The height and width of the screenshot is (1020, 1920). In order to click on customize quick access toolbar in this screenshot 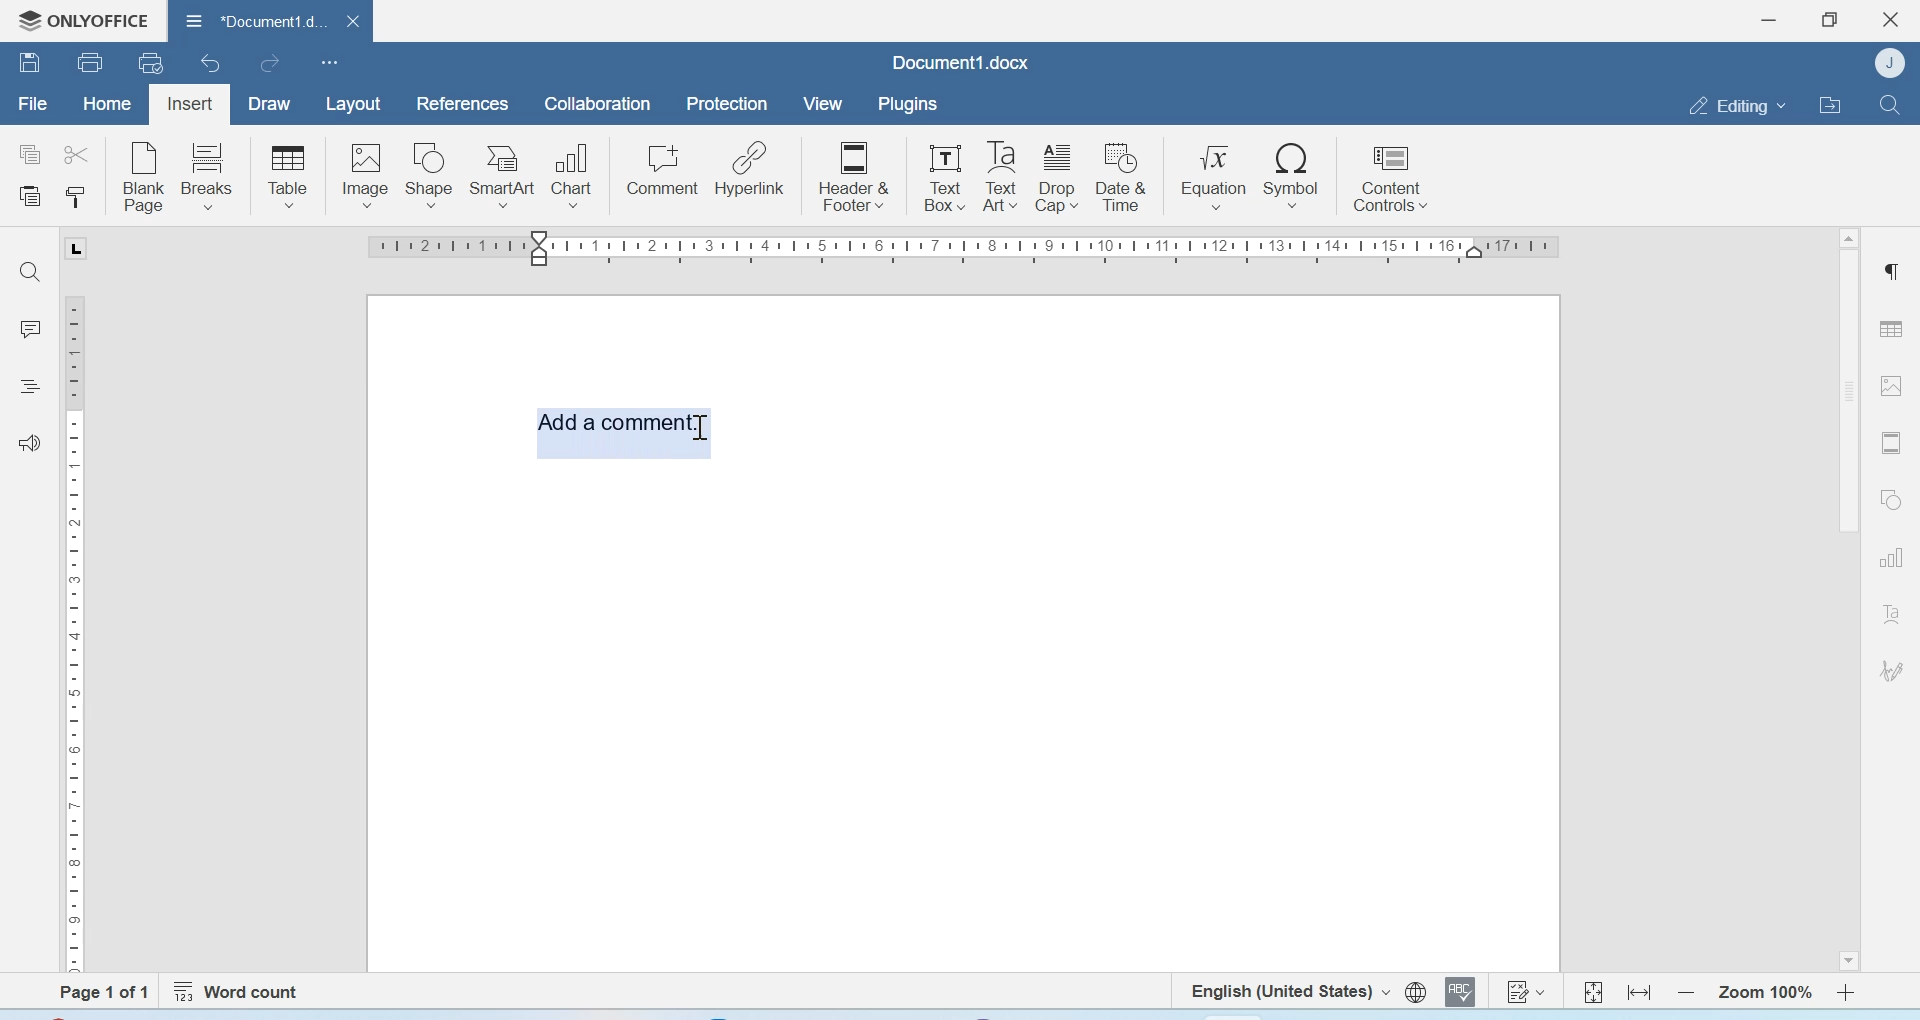, I will do `click(330, 62)`.